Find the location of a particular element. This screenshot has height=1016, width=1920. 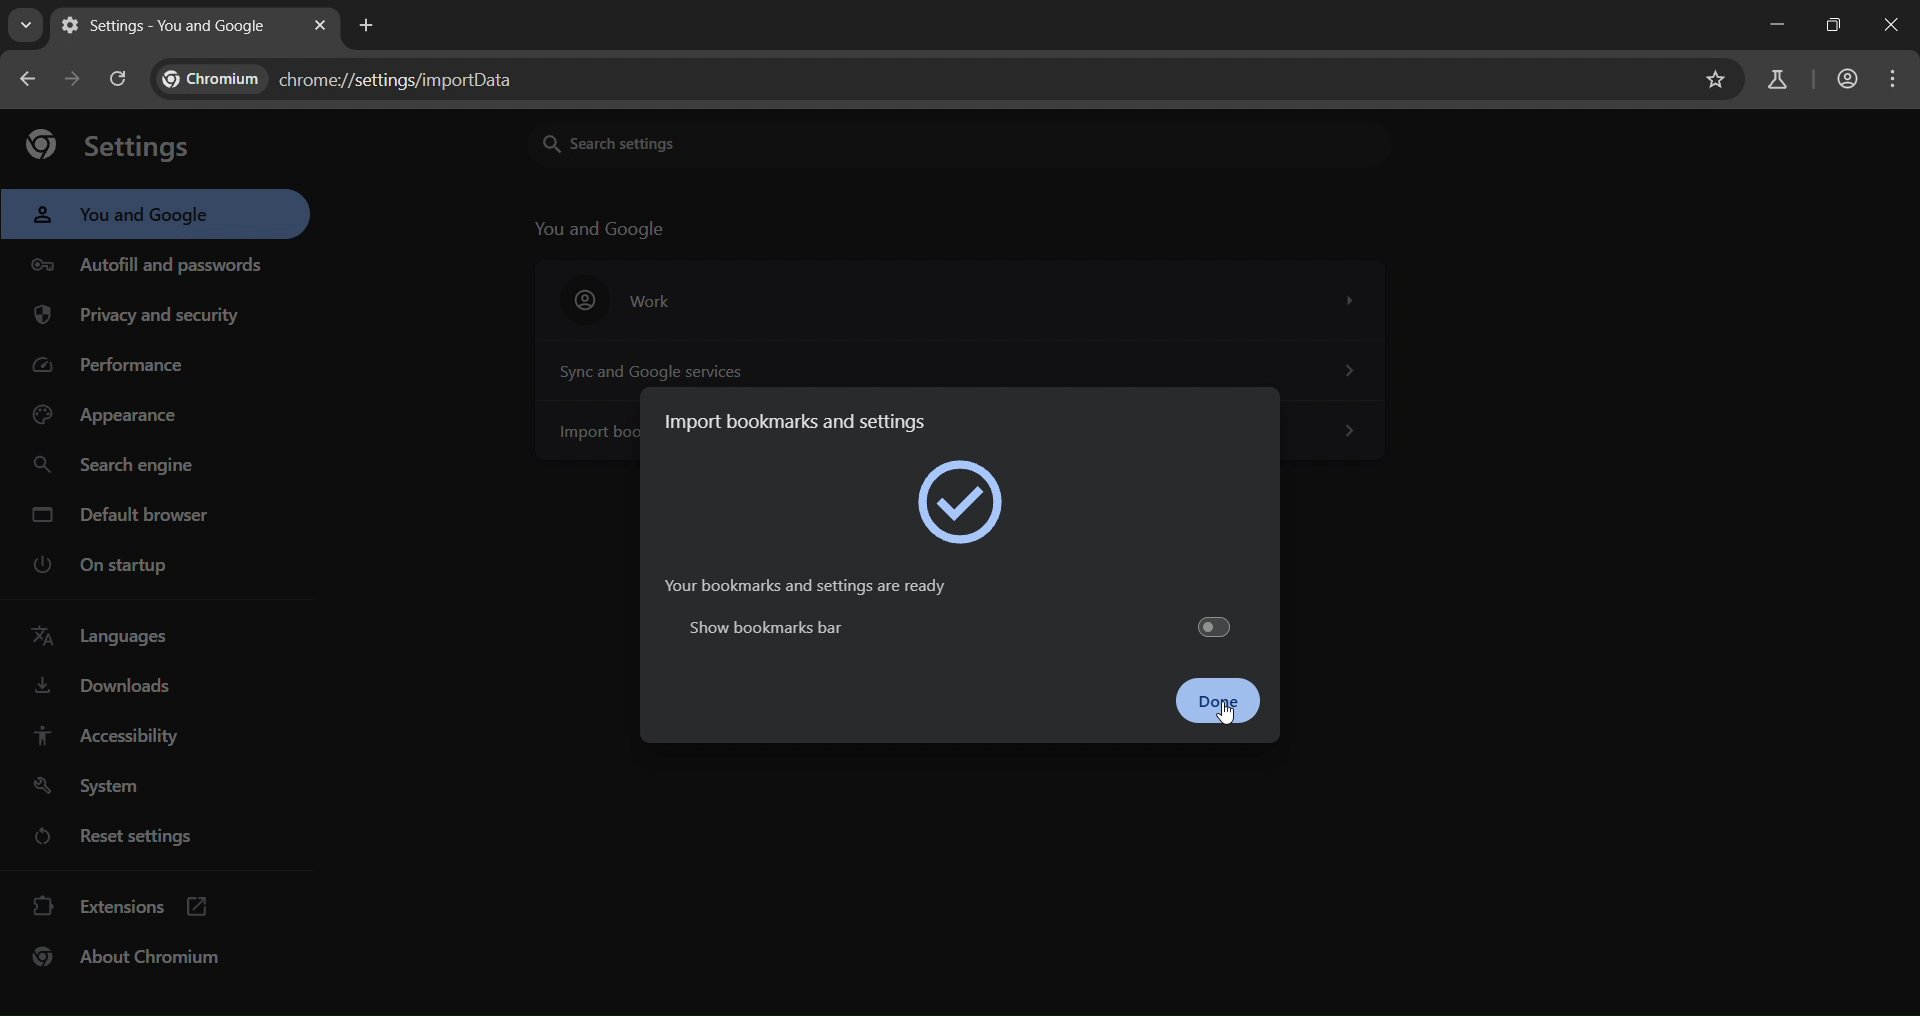

Cursor is located at coordinates (1226, 715).